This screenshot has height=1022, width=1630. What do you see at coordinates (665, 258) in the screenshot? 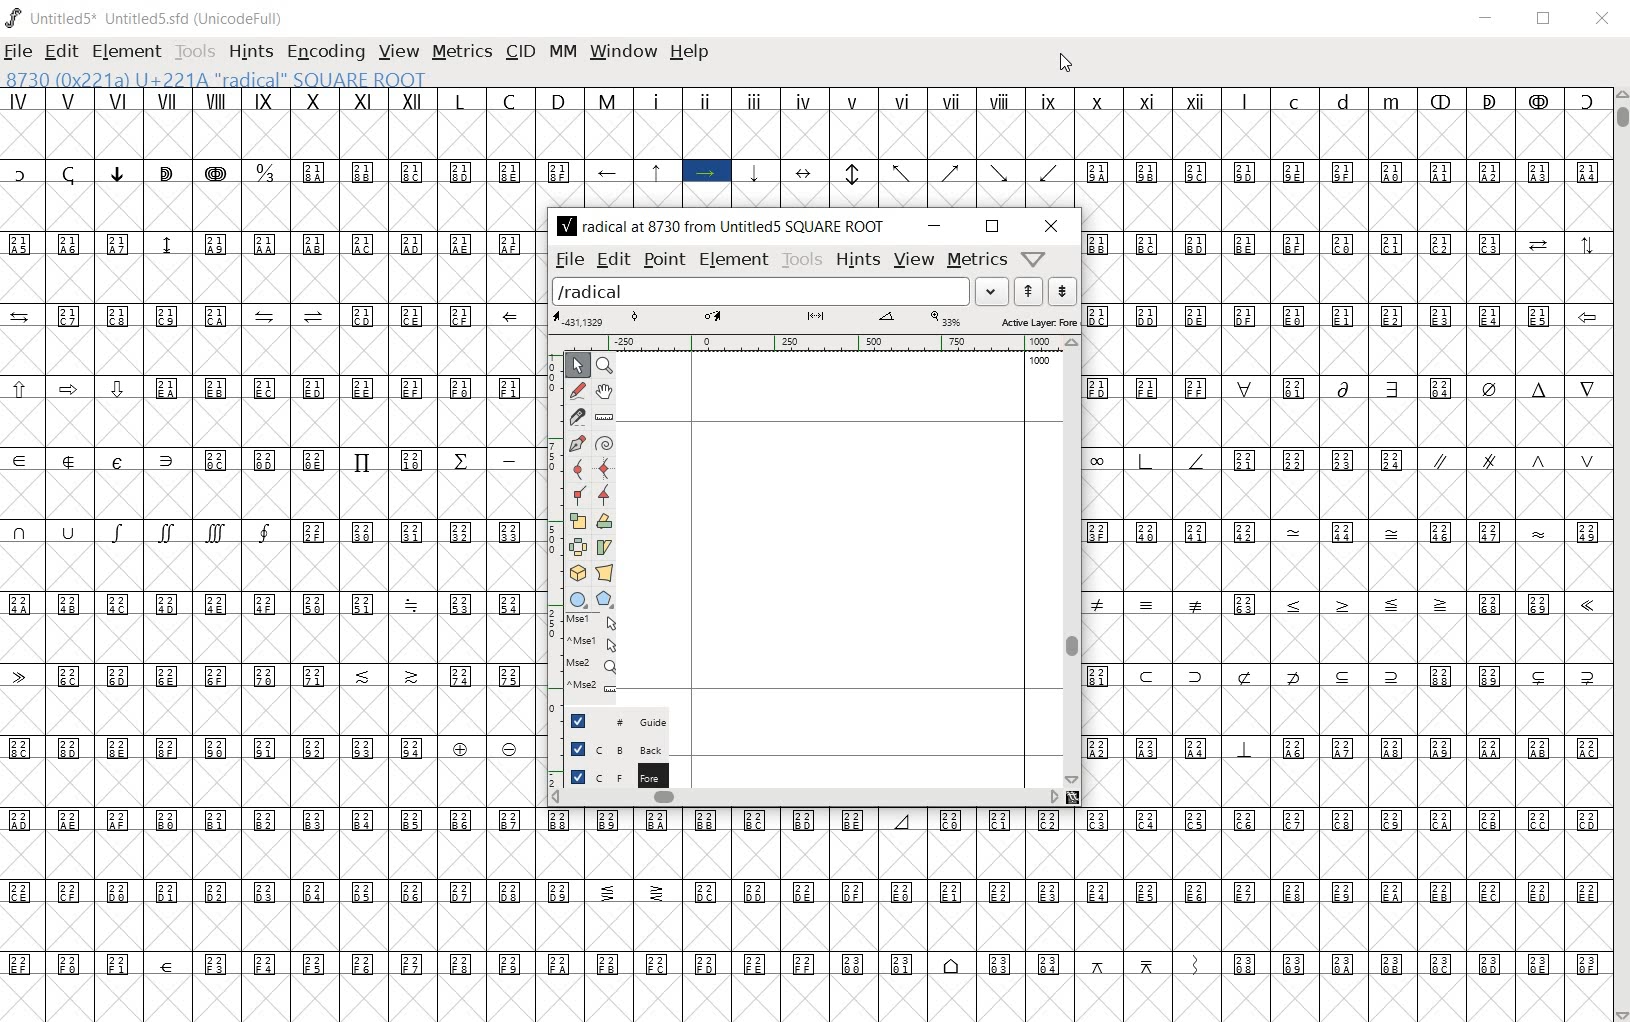
I see `point` at bounding box center [665, 258].